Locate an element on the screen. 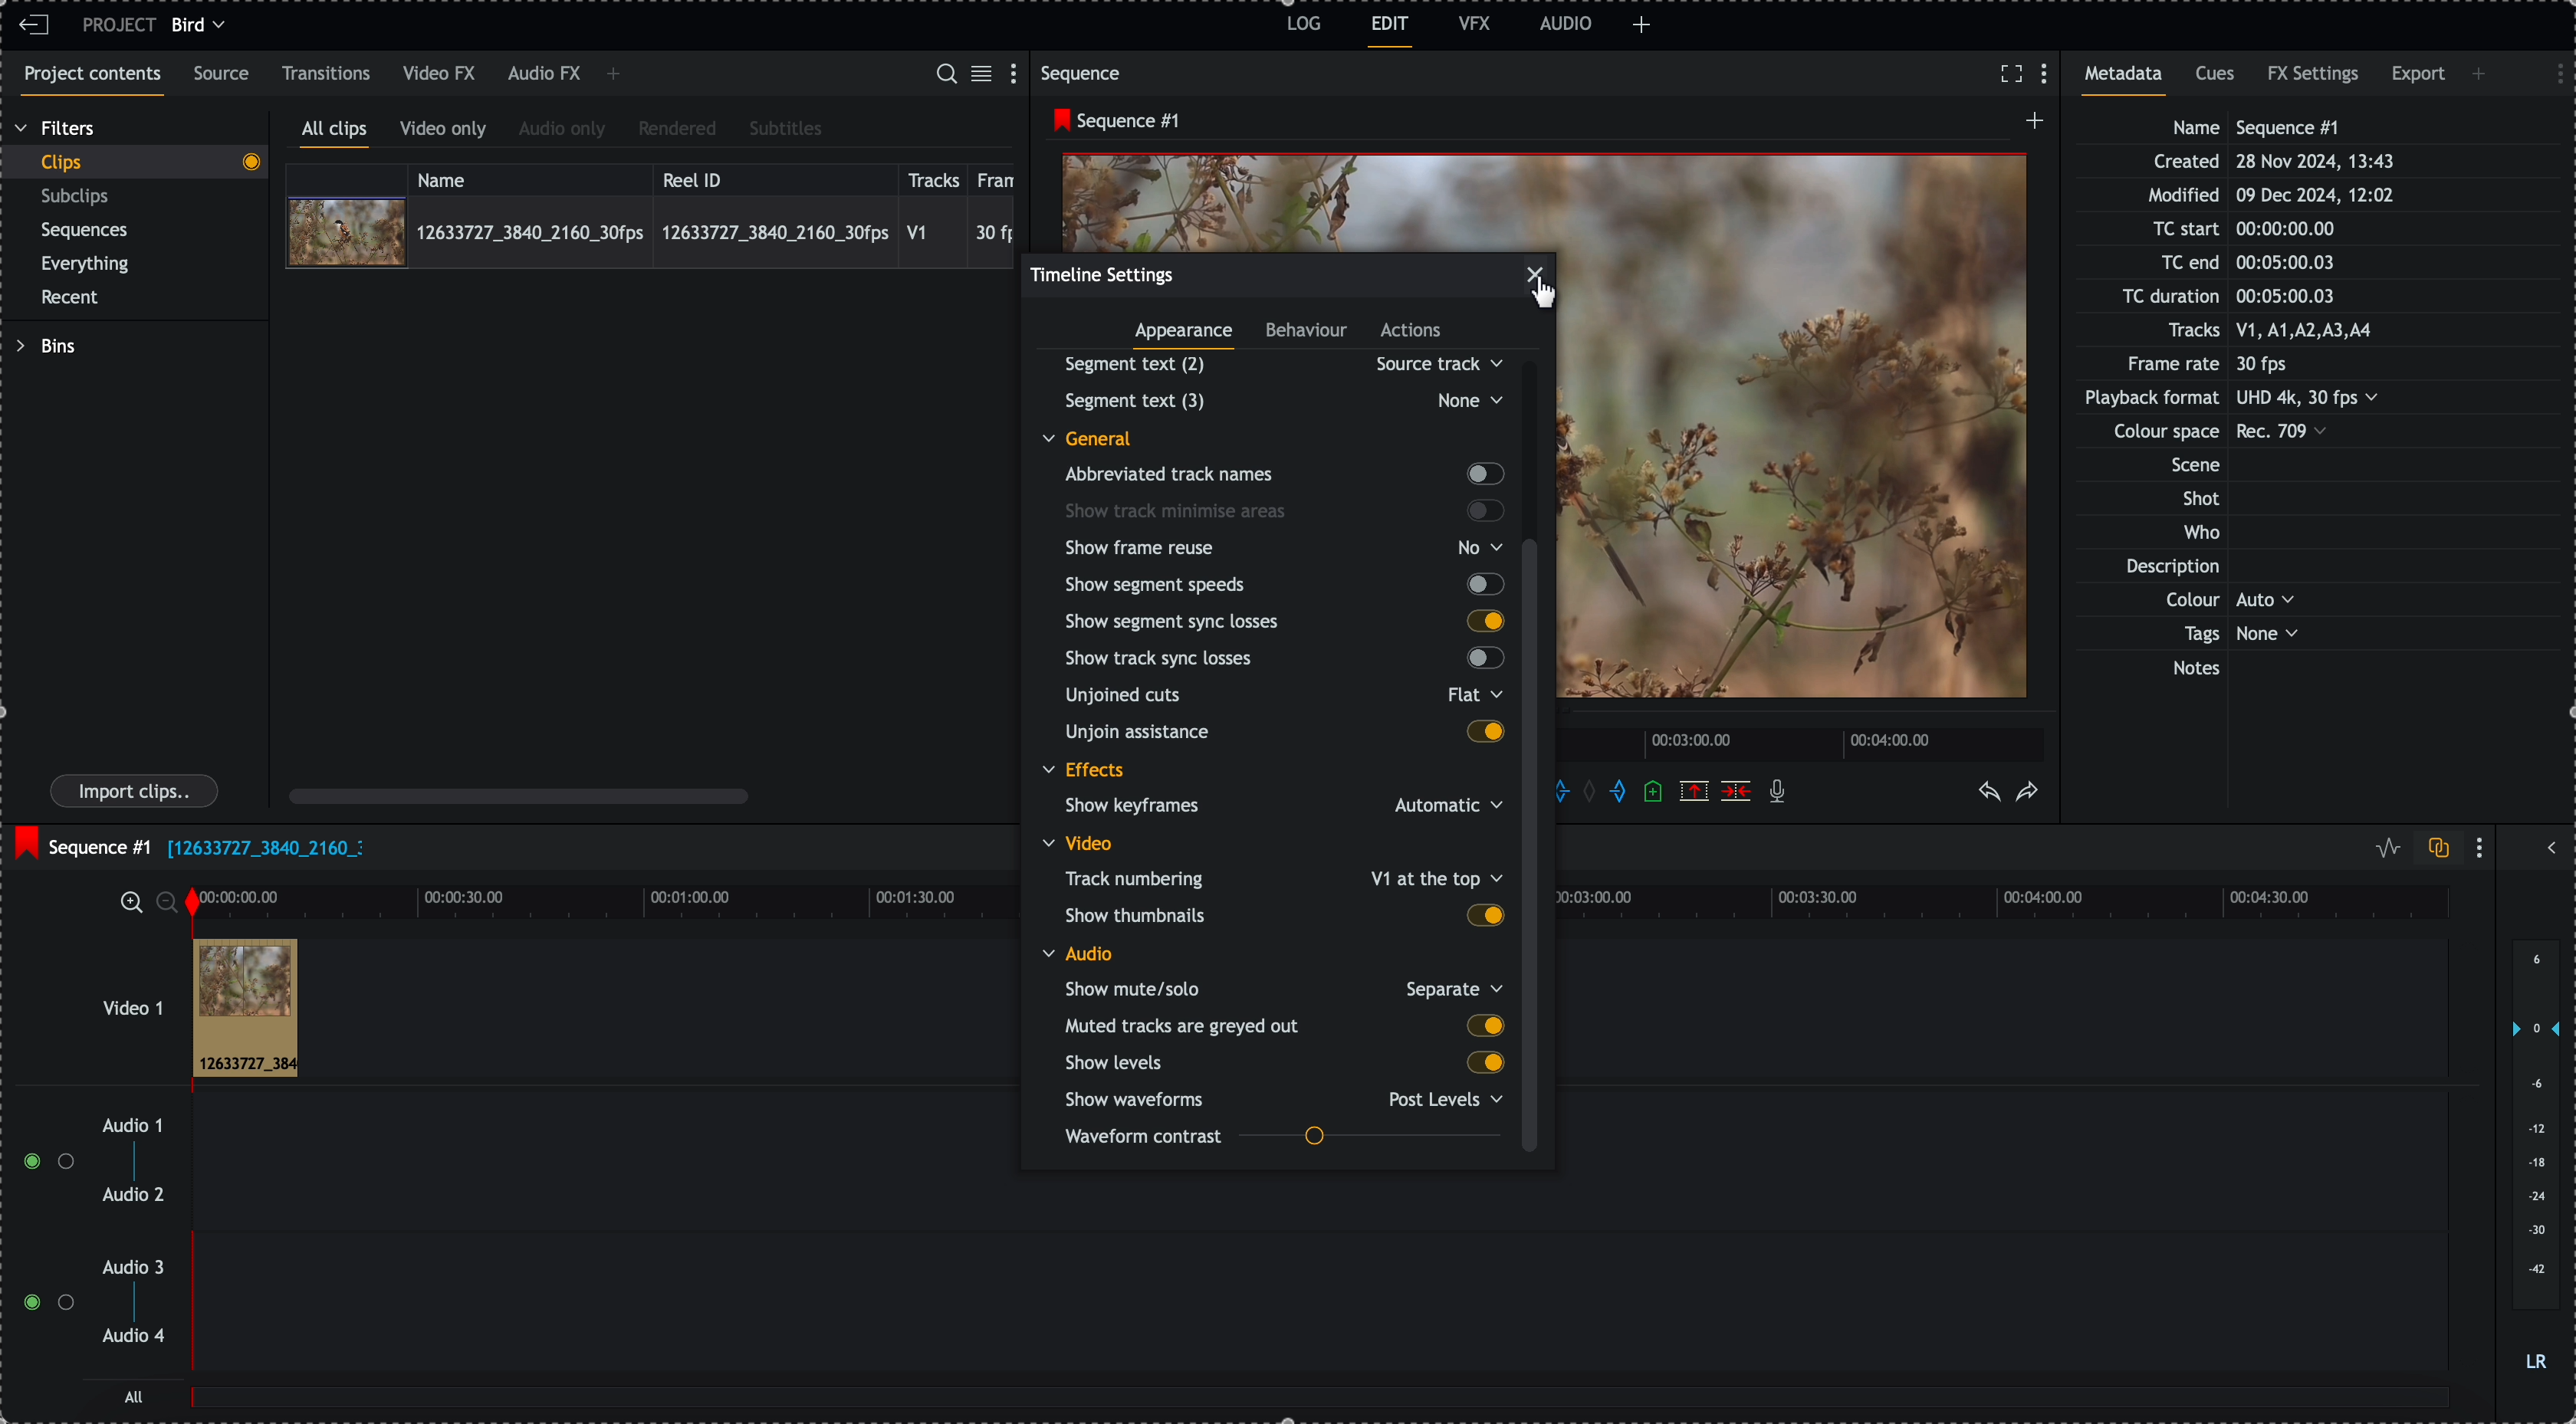 This screenshot has height=1424, width=2576. waveform contrast is located at coordinates (1283, 1139).